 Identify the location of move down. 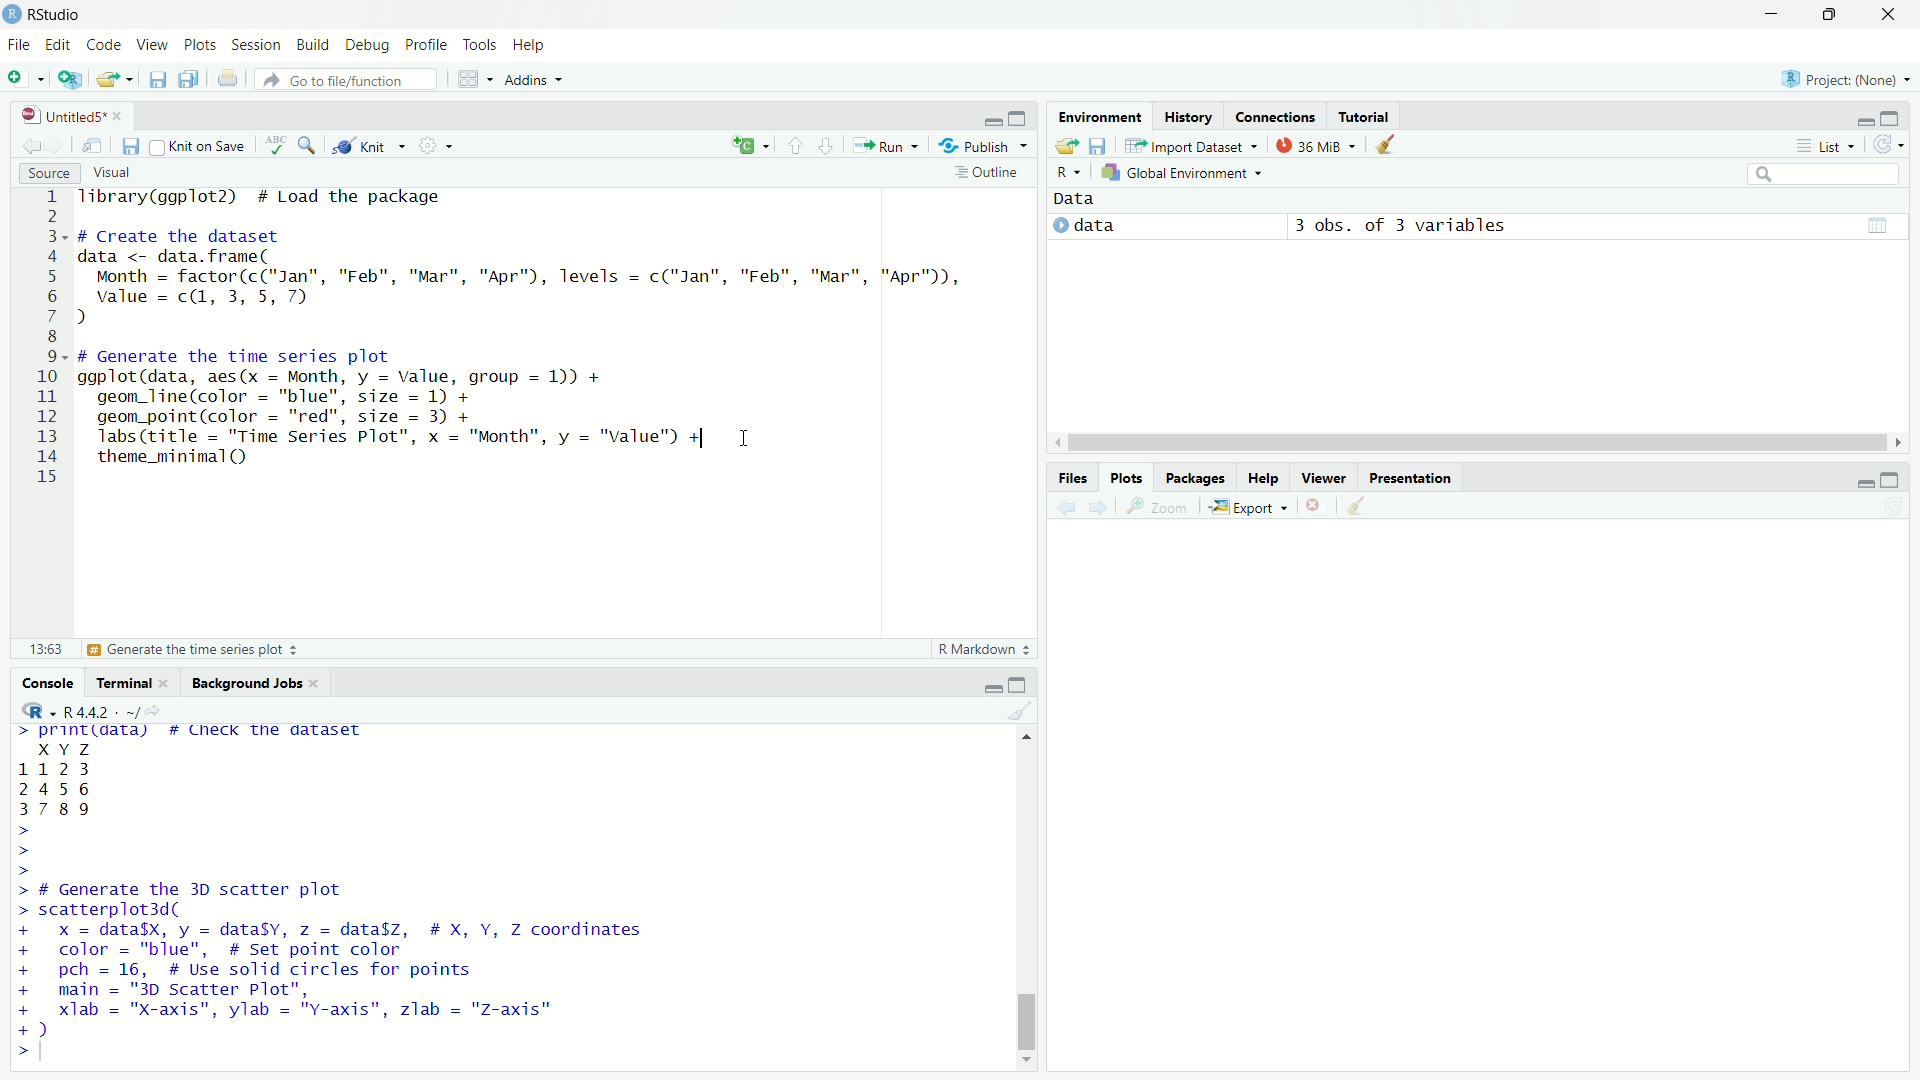
(1029, 1066).